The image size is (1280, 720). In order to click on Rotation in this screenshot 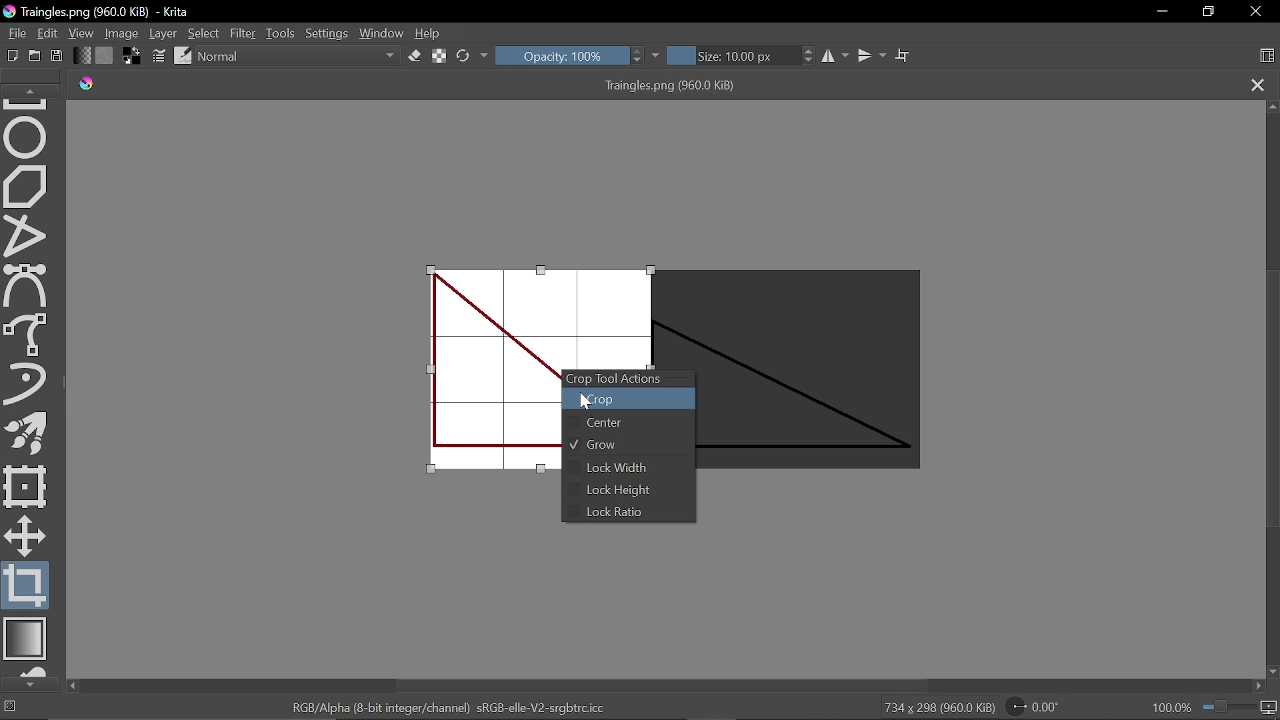, I will do `click(1039, 707)`.